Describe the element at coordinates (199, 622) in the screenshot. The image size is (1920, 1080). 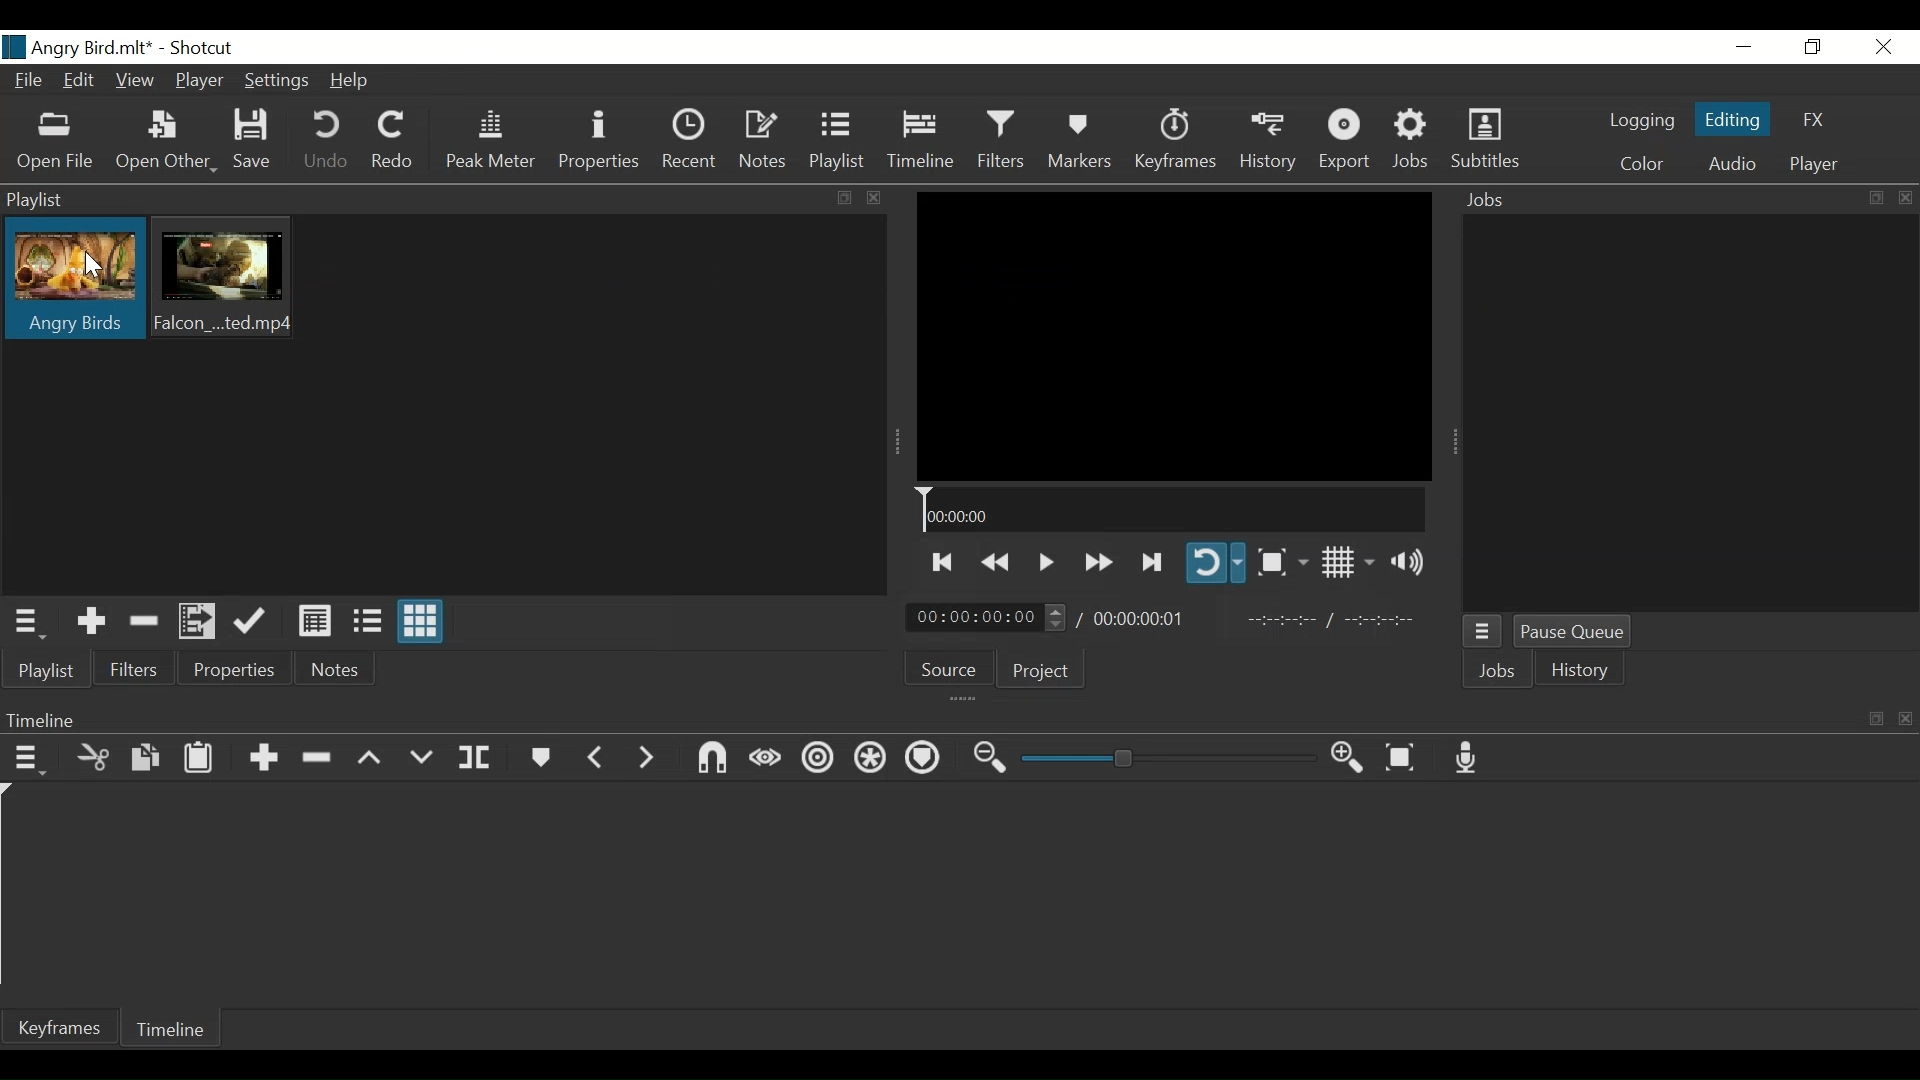
I see `Add files to the playlist` at that location.